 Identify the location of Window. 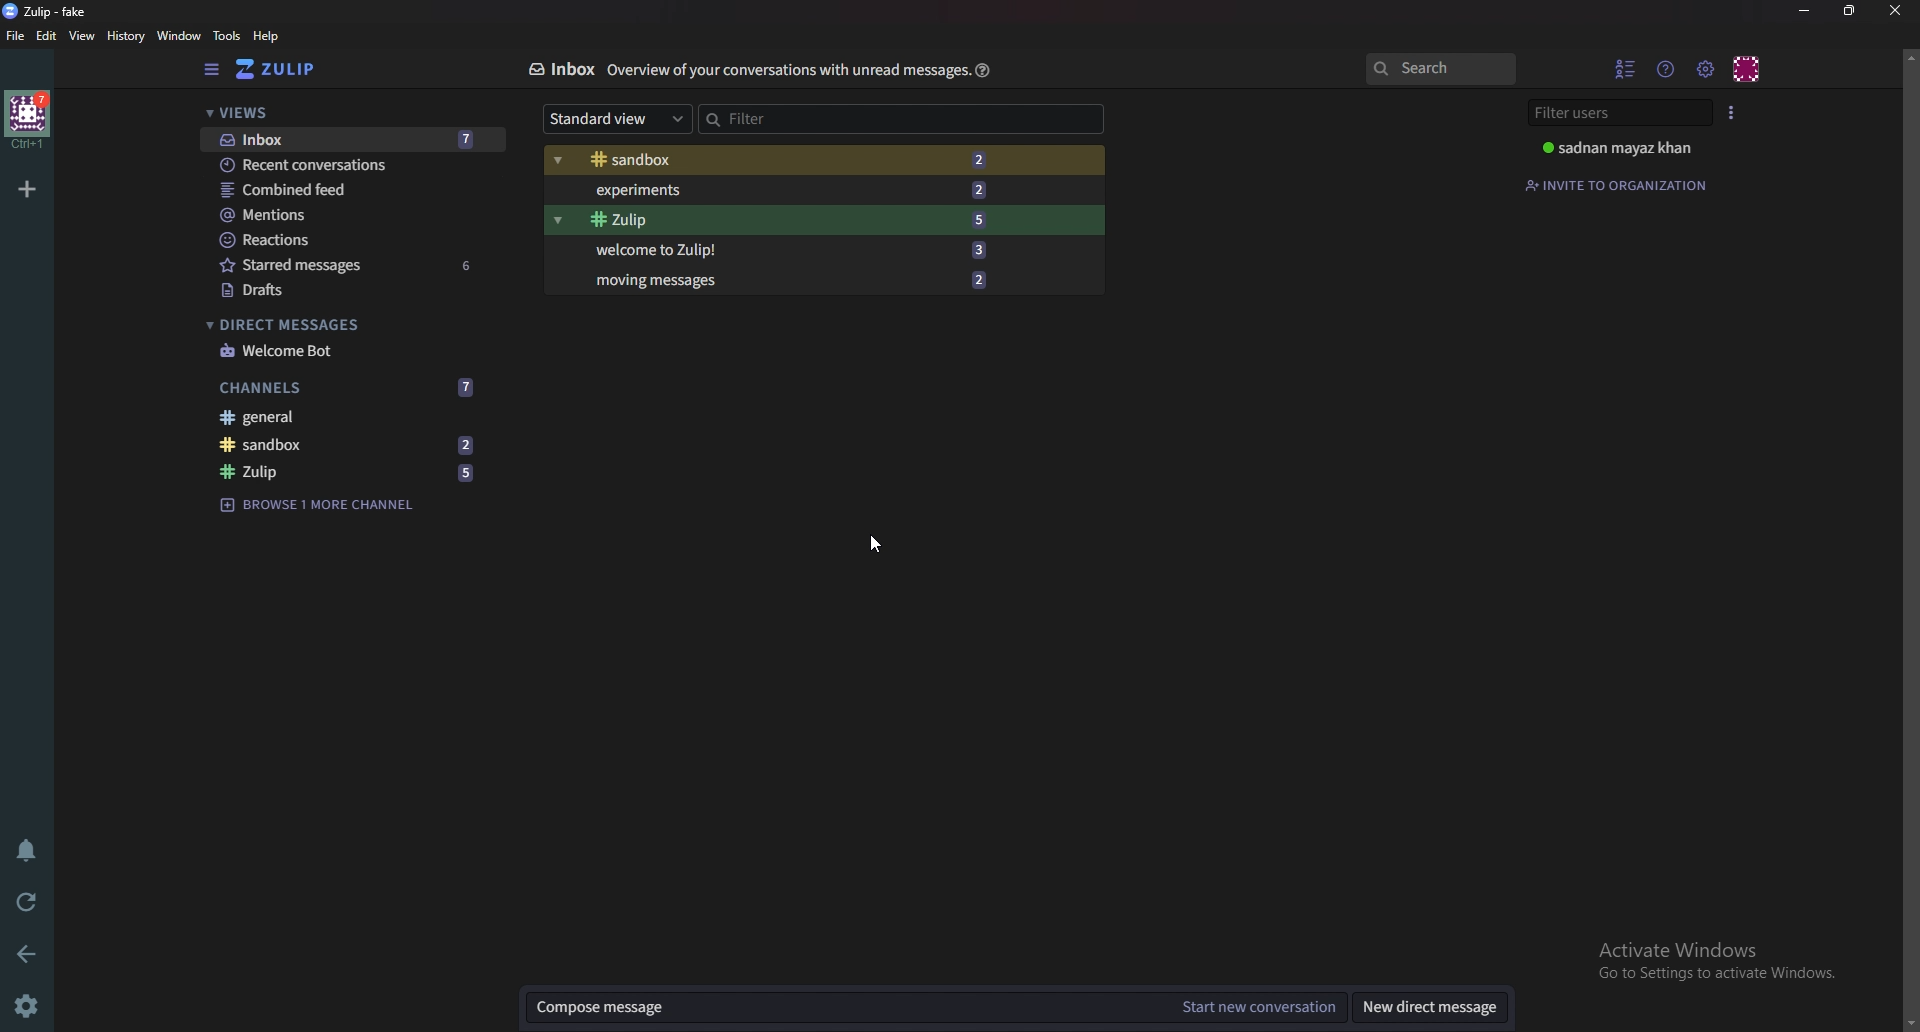
(182, 36).